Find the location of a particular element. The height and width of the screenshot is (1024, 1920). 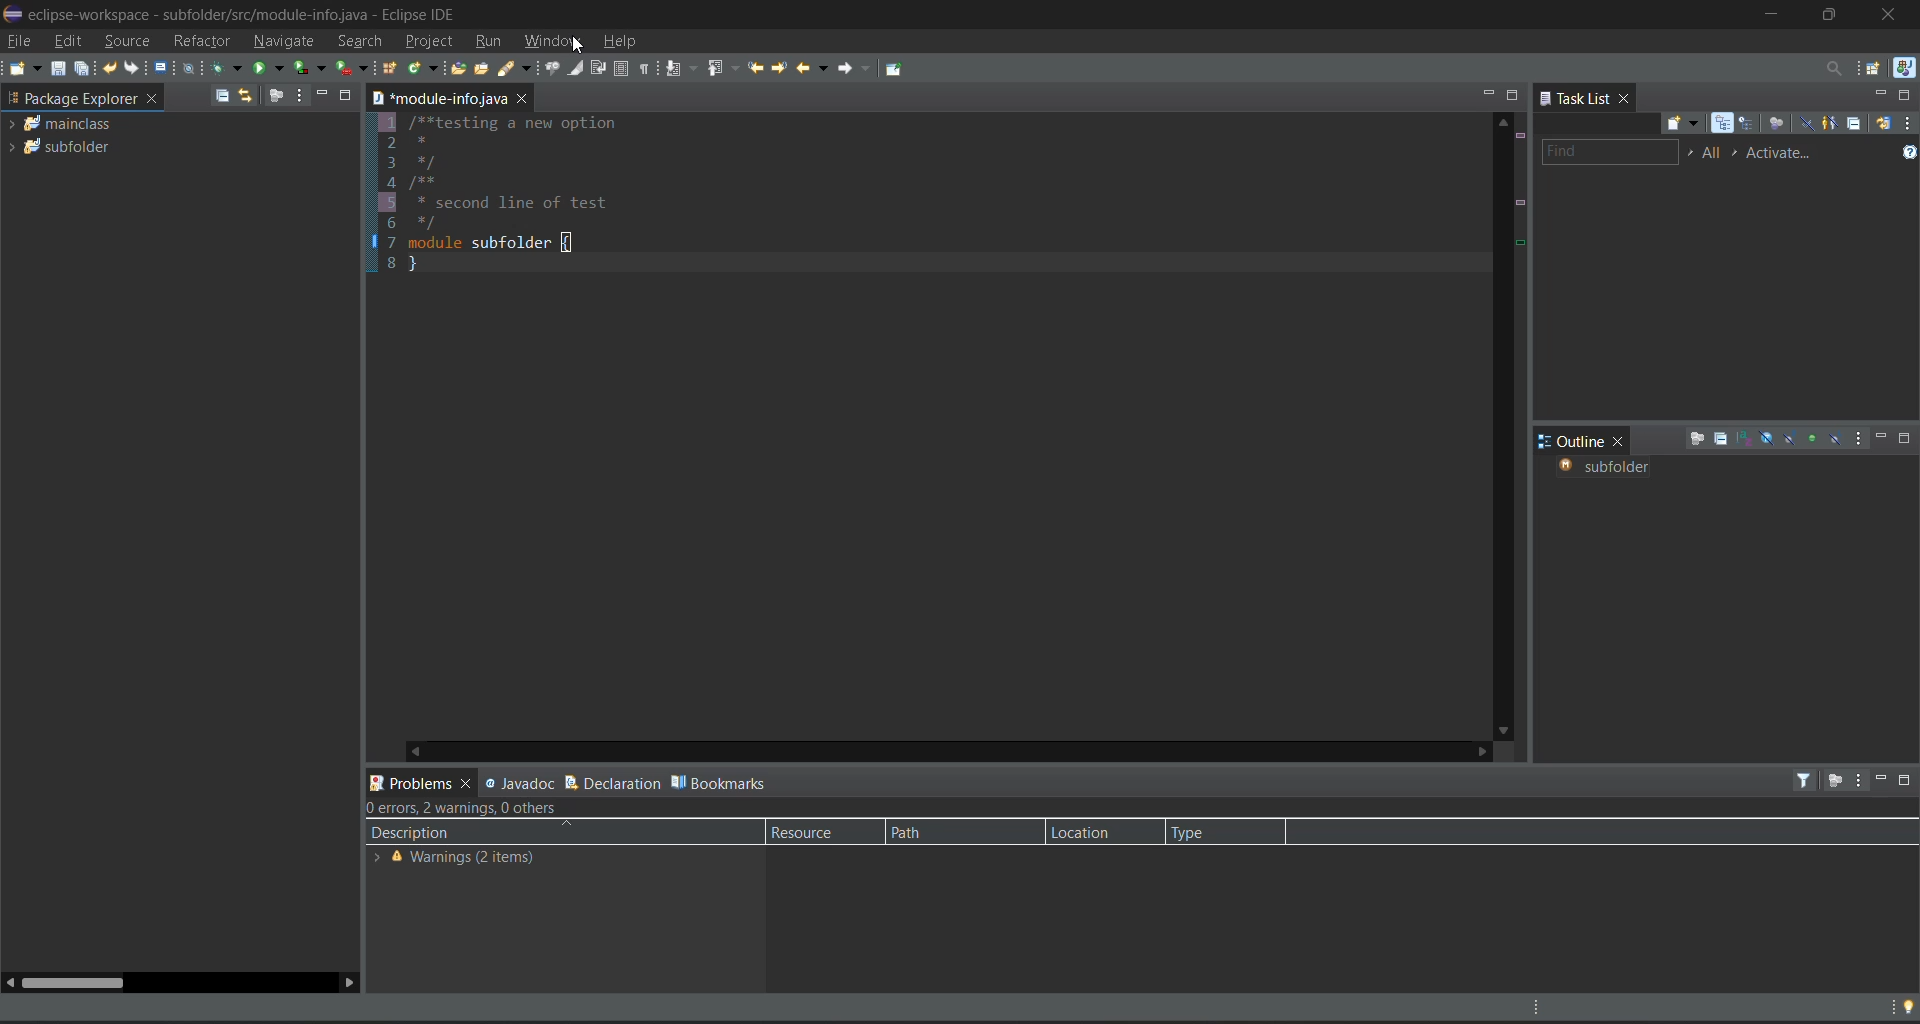

view menu is located at coordinates (302, 95).